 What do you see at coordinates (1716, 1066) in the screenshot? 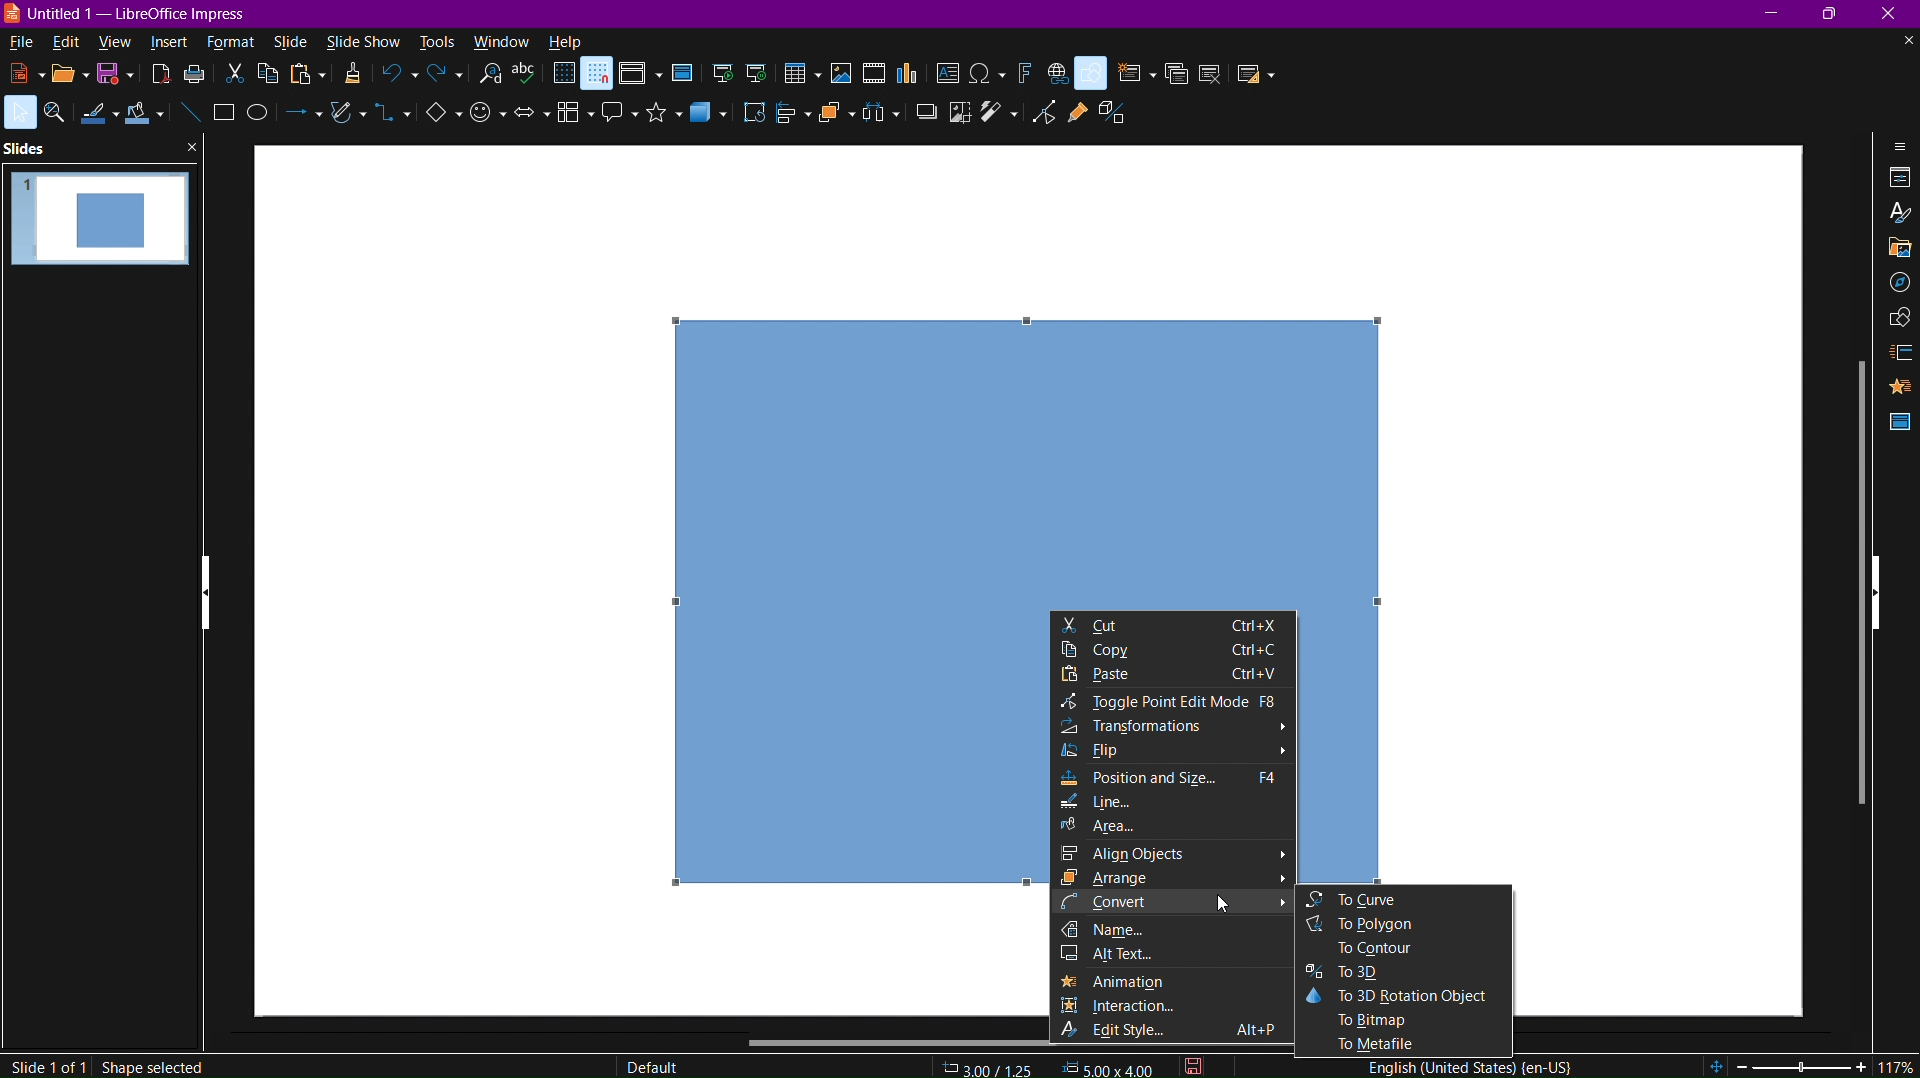
I see `fit page to current window` at bounding box center [1716, 1066].